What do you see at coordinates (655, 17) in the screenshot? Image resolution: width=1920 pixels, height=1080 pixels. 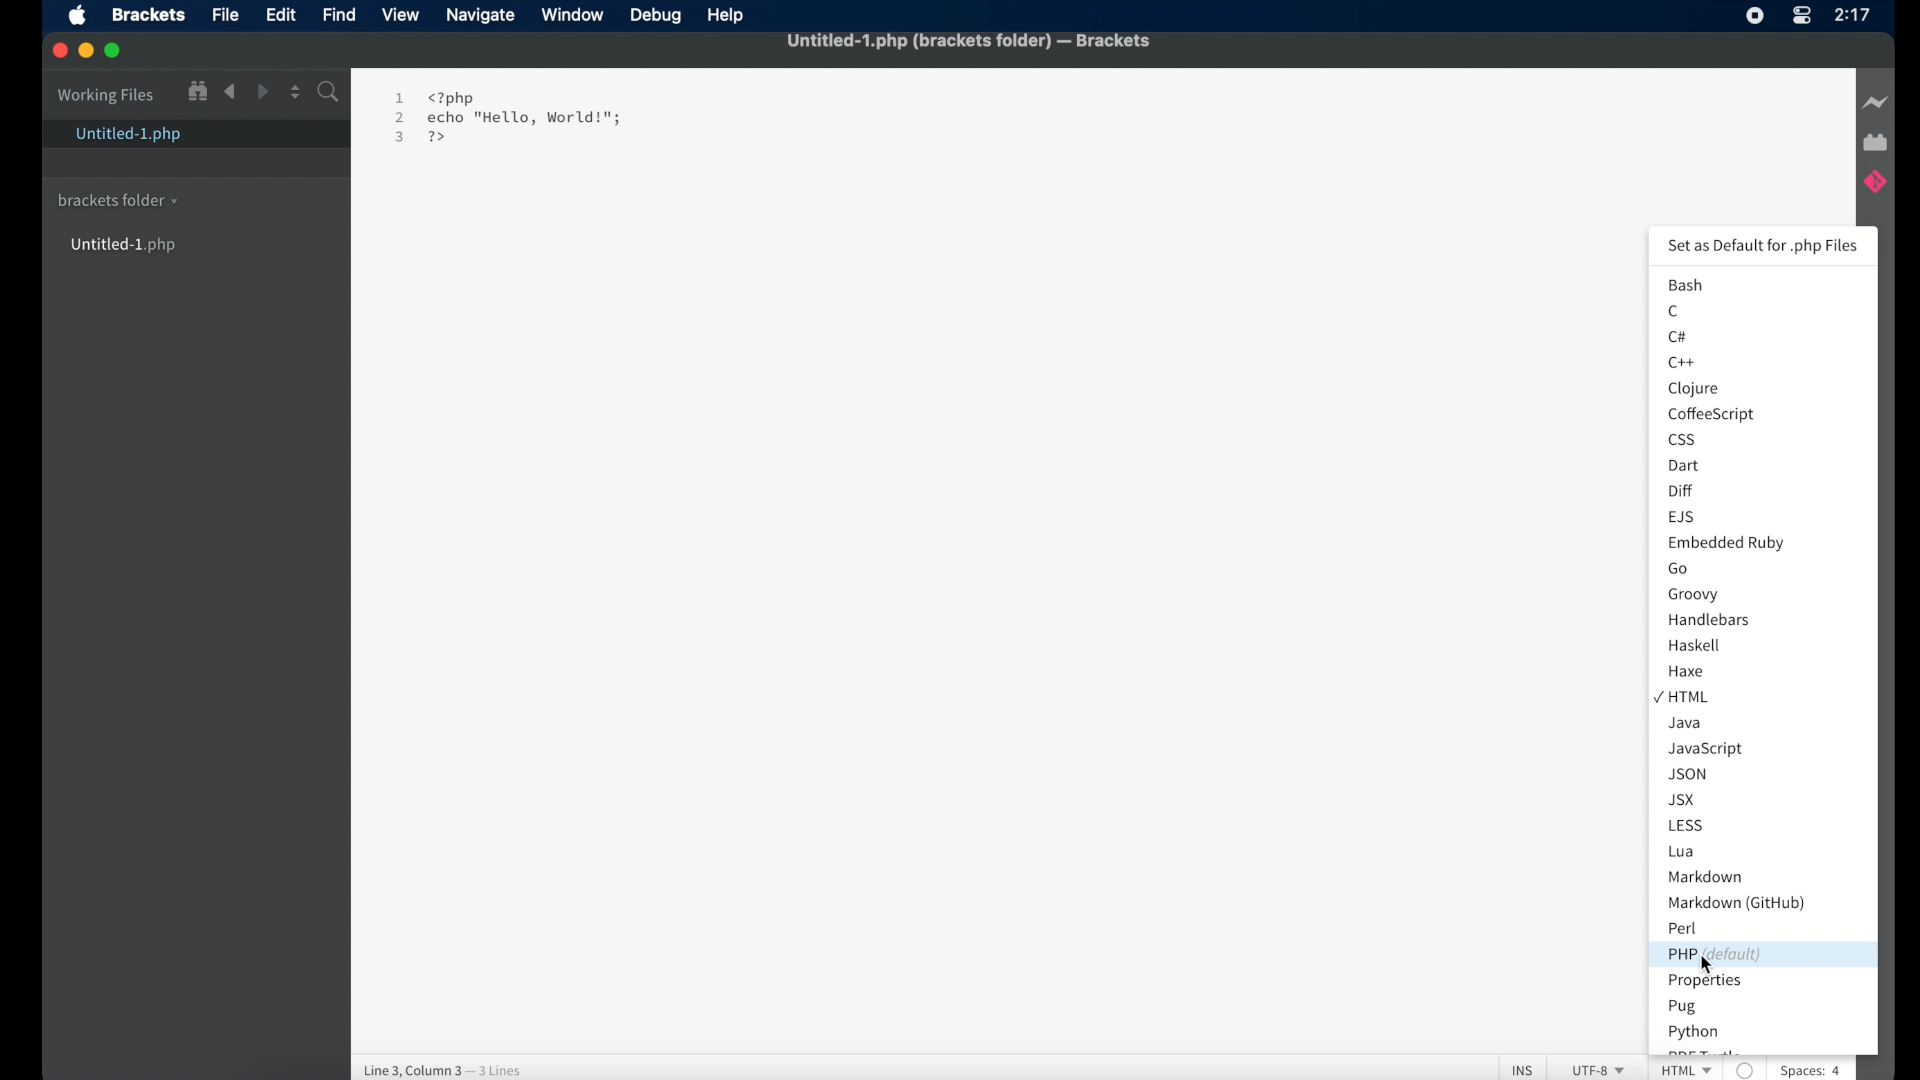 I see `debug` at bounding box center [655, 17].